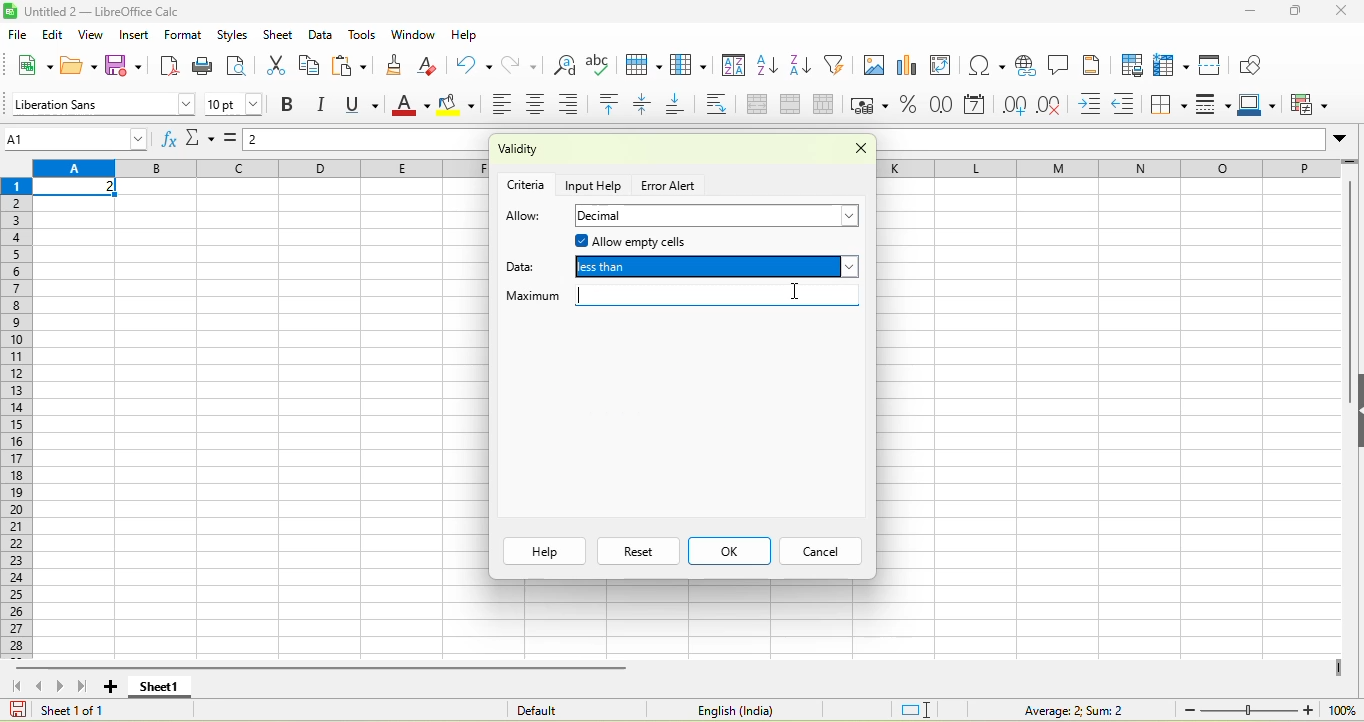  I want to click on split window, so click(1215, 64).